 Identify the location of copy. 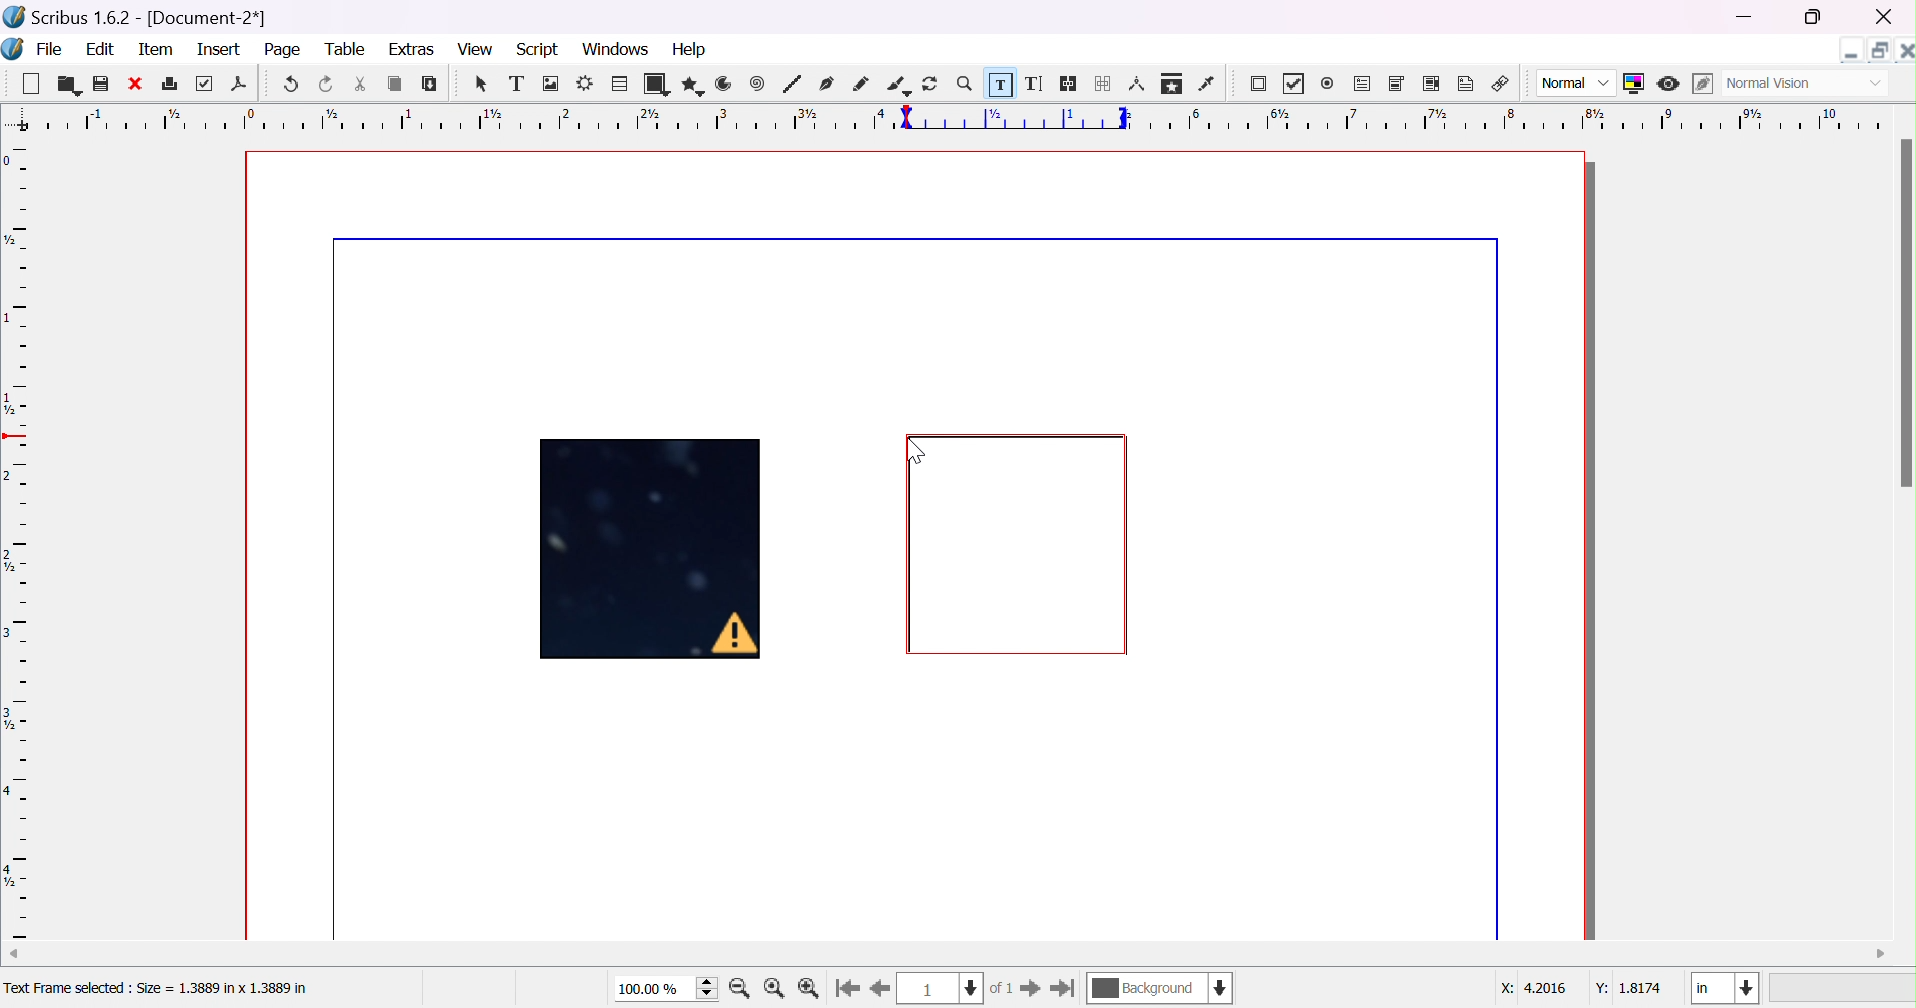
(395, 84).